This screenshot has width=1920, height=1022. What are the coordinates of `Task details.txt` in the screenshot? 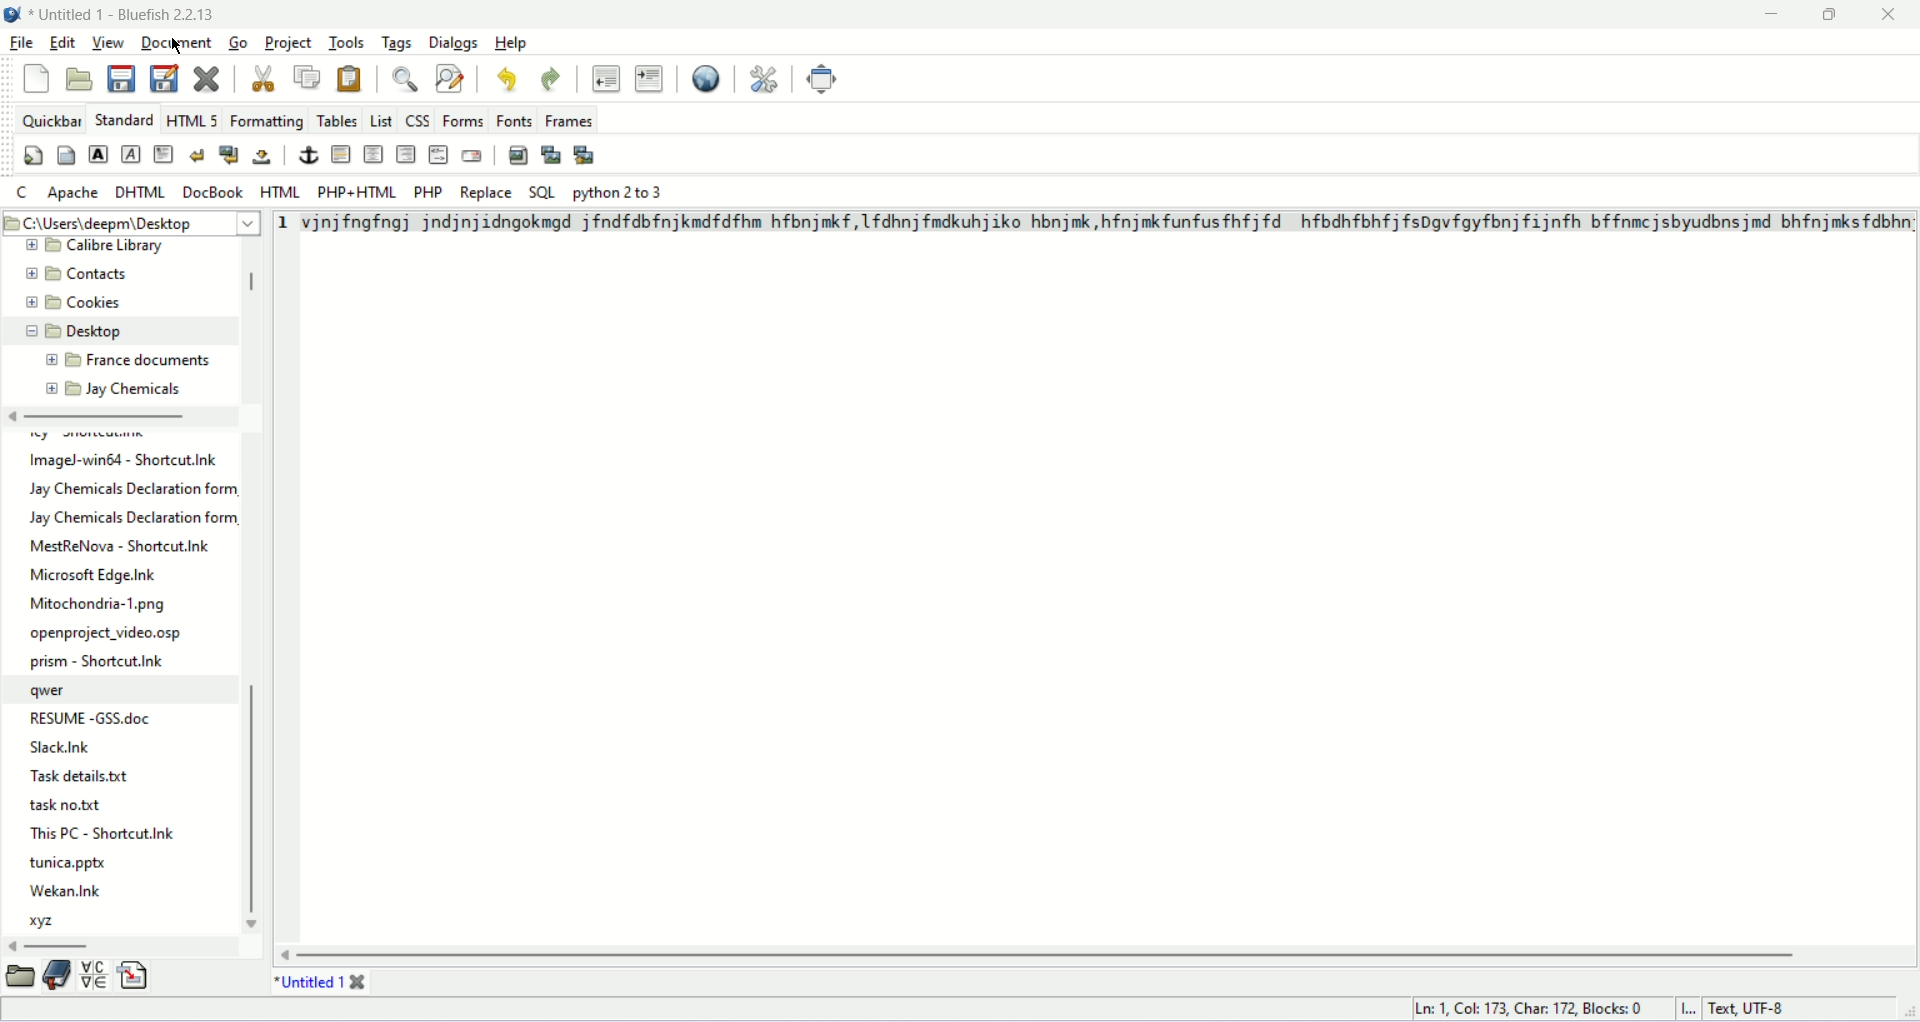 It's located at (85, 777).